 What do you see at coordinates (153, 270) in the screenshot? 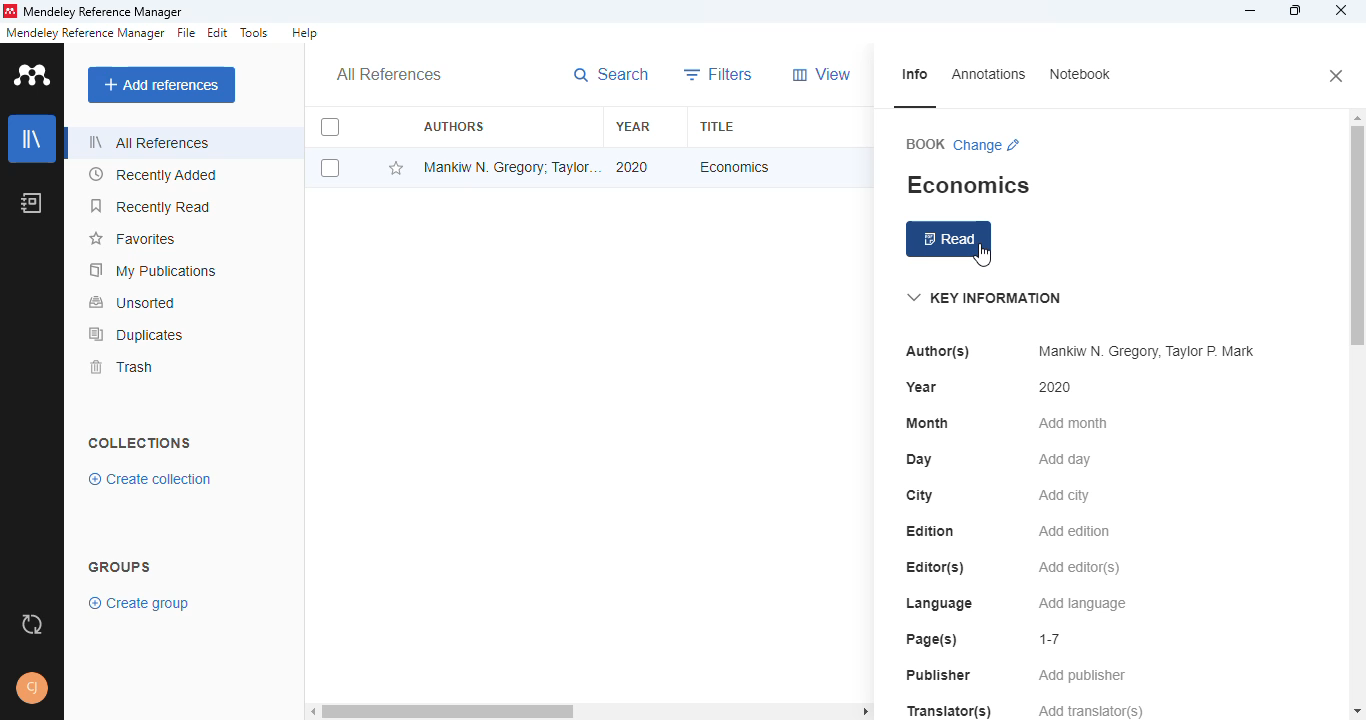
I see `my publications` at bounding box center [153, 270].